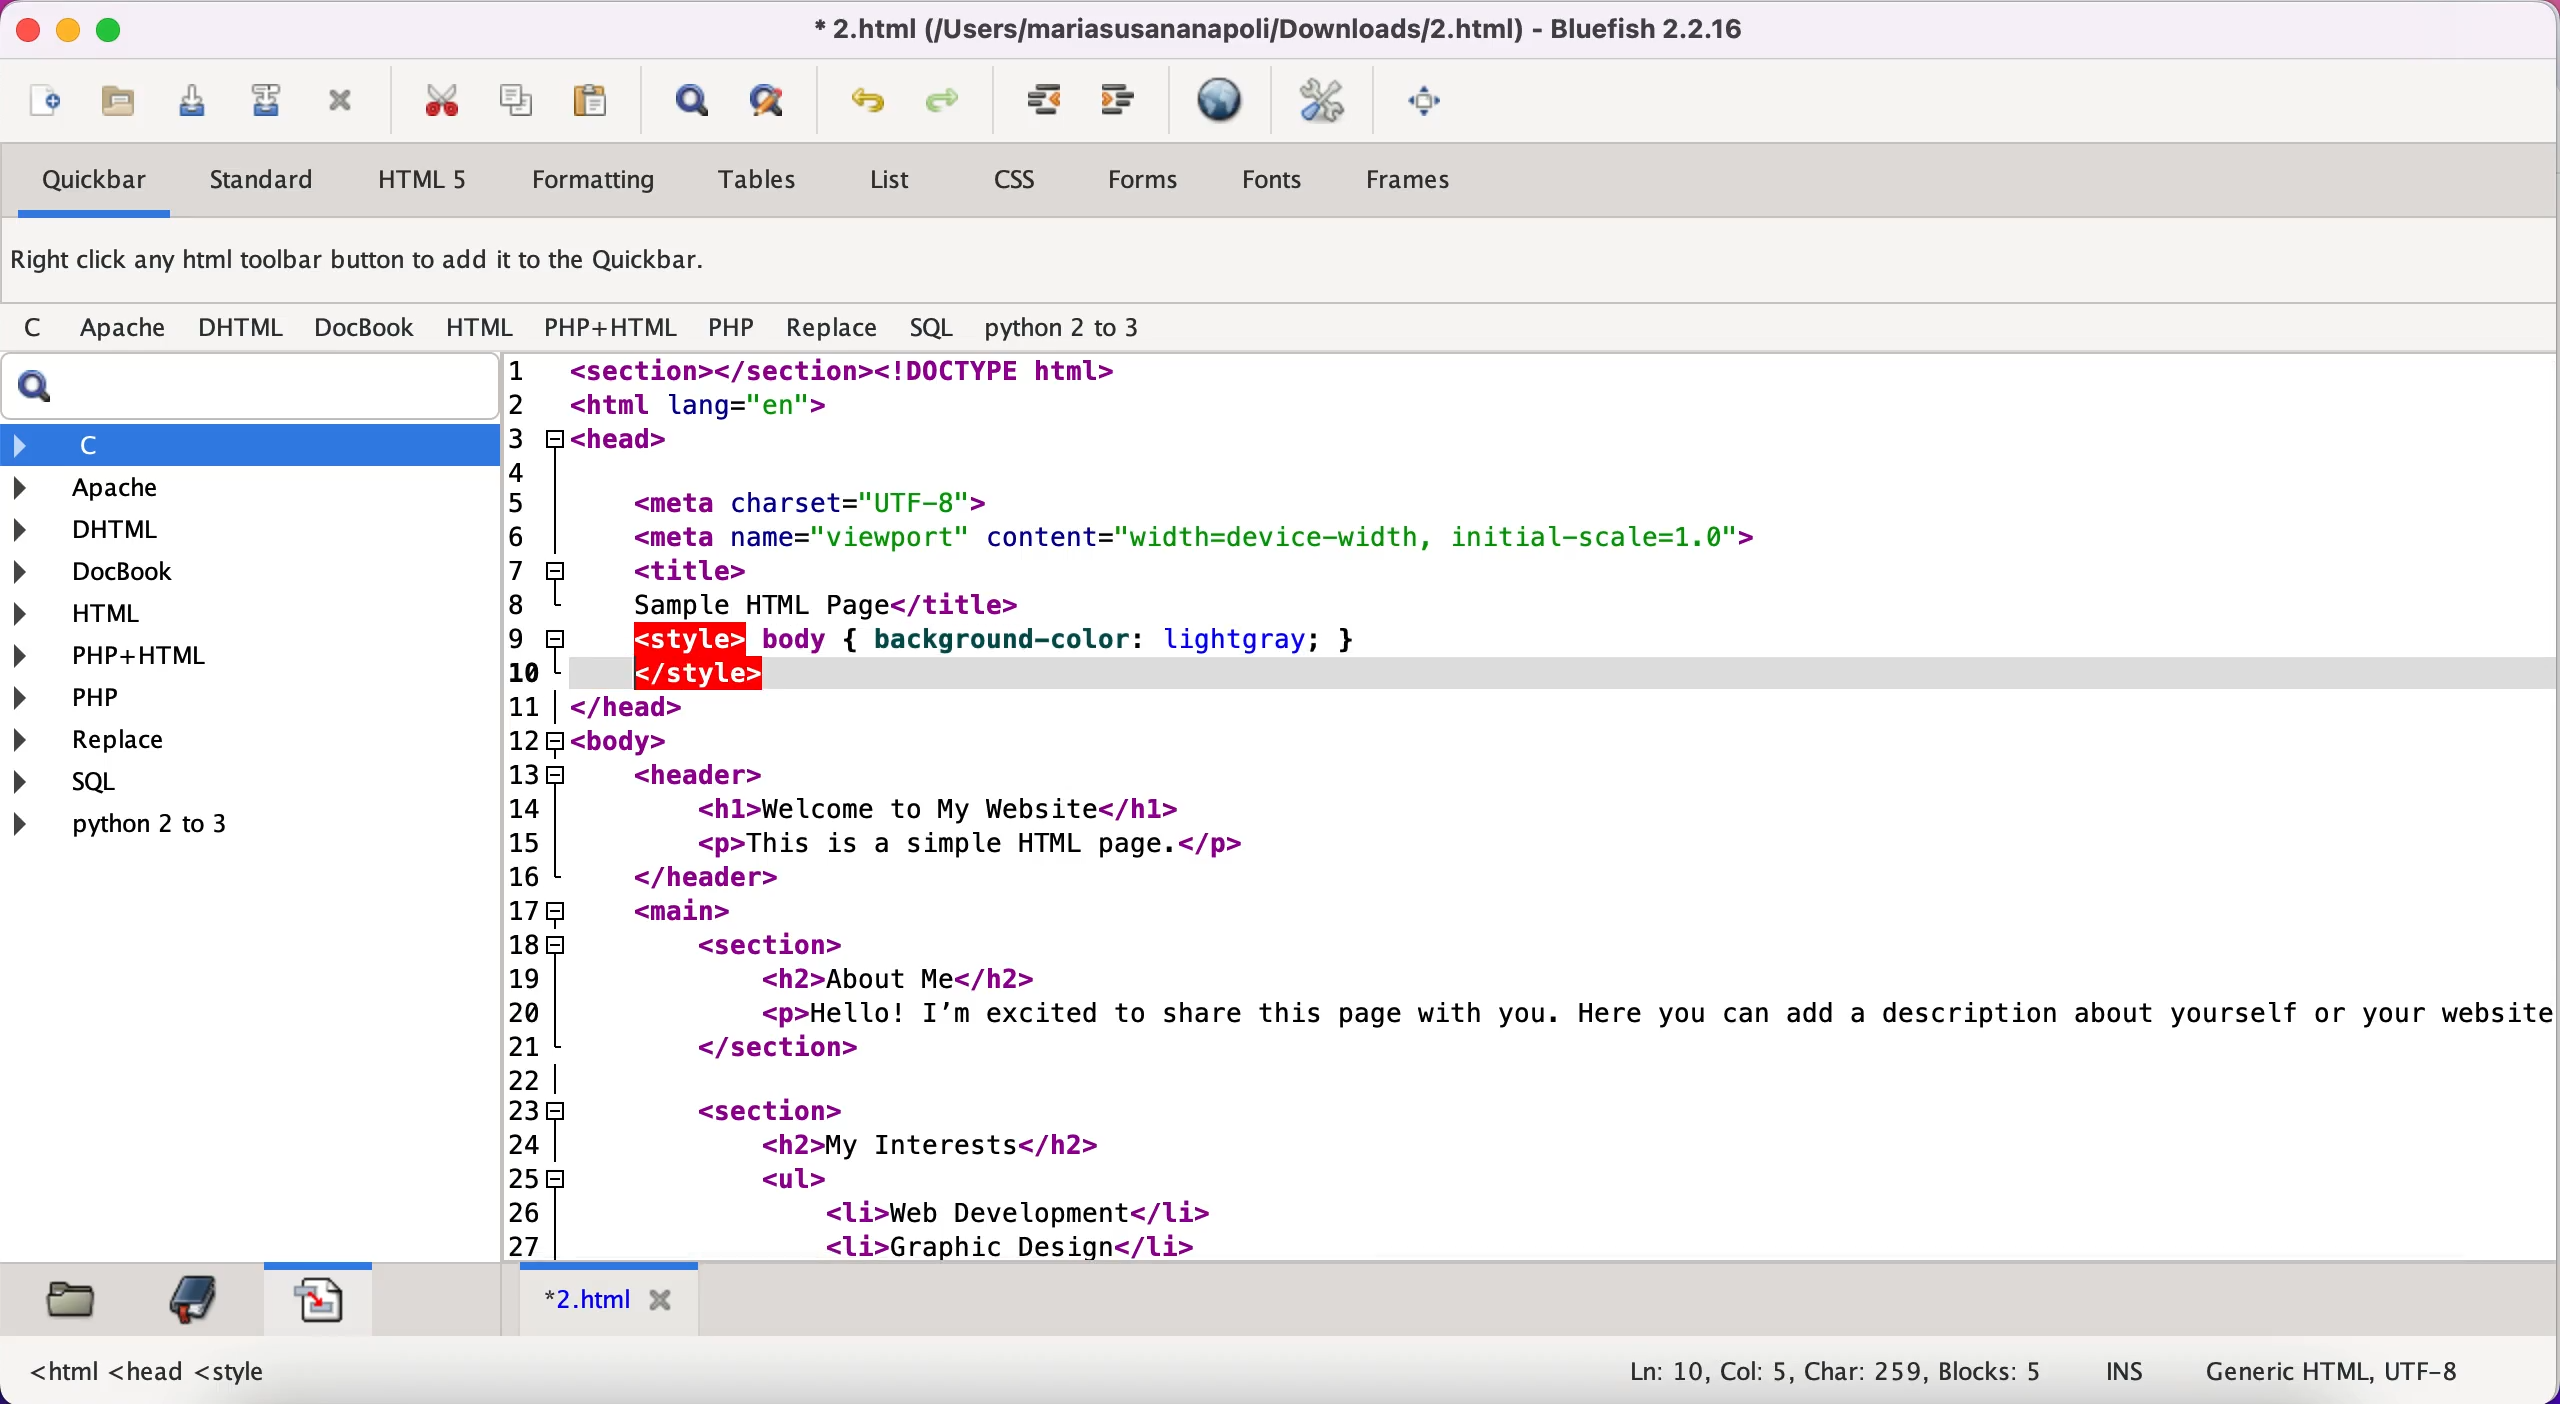 The width and height of the screenshot is (2560, 1404). Describe the element at coordinates (598, 100) in the screenshot. I see `paste` at that location.